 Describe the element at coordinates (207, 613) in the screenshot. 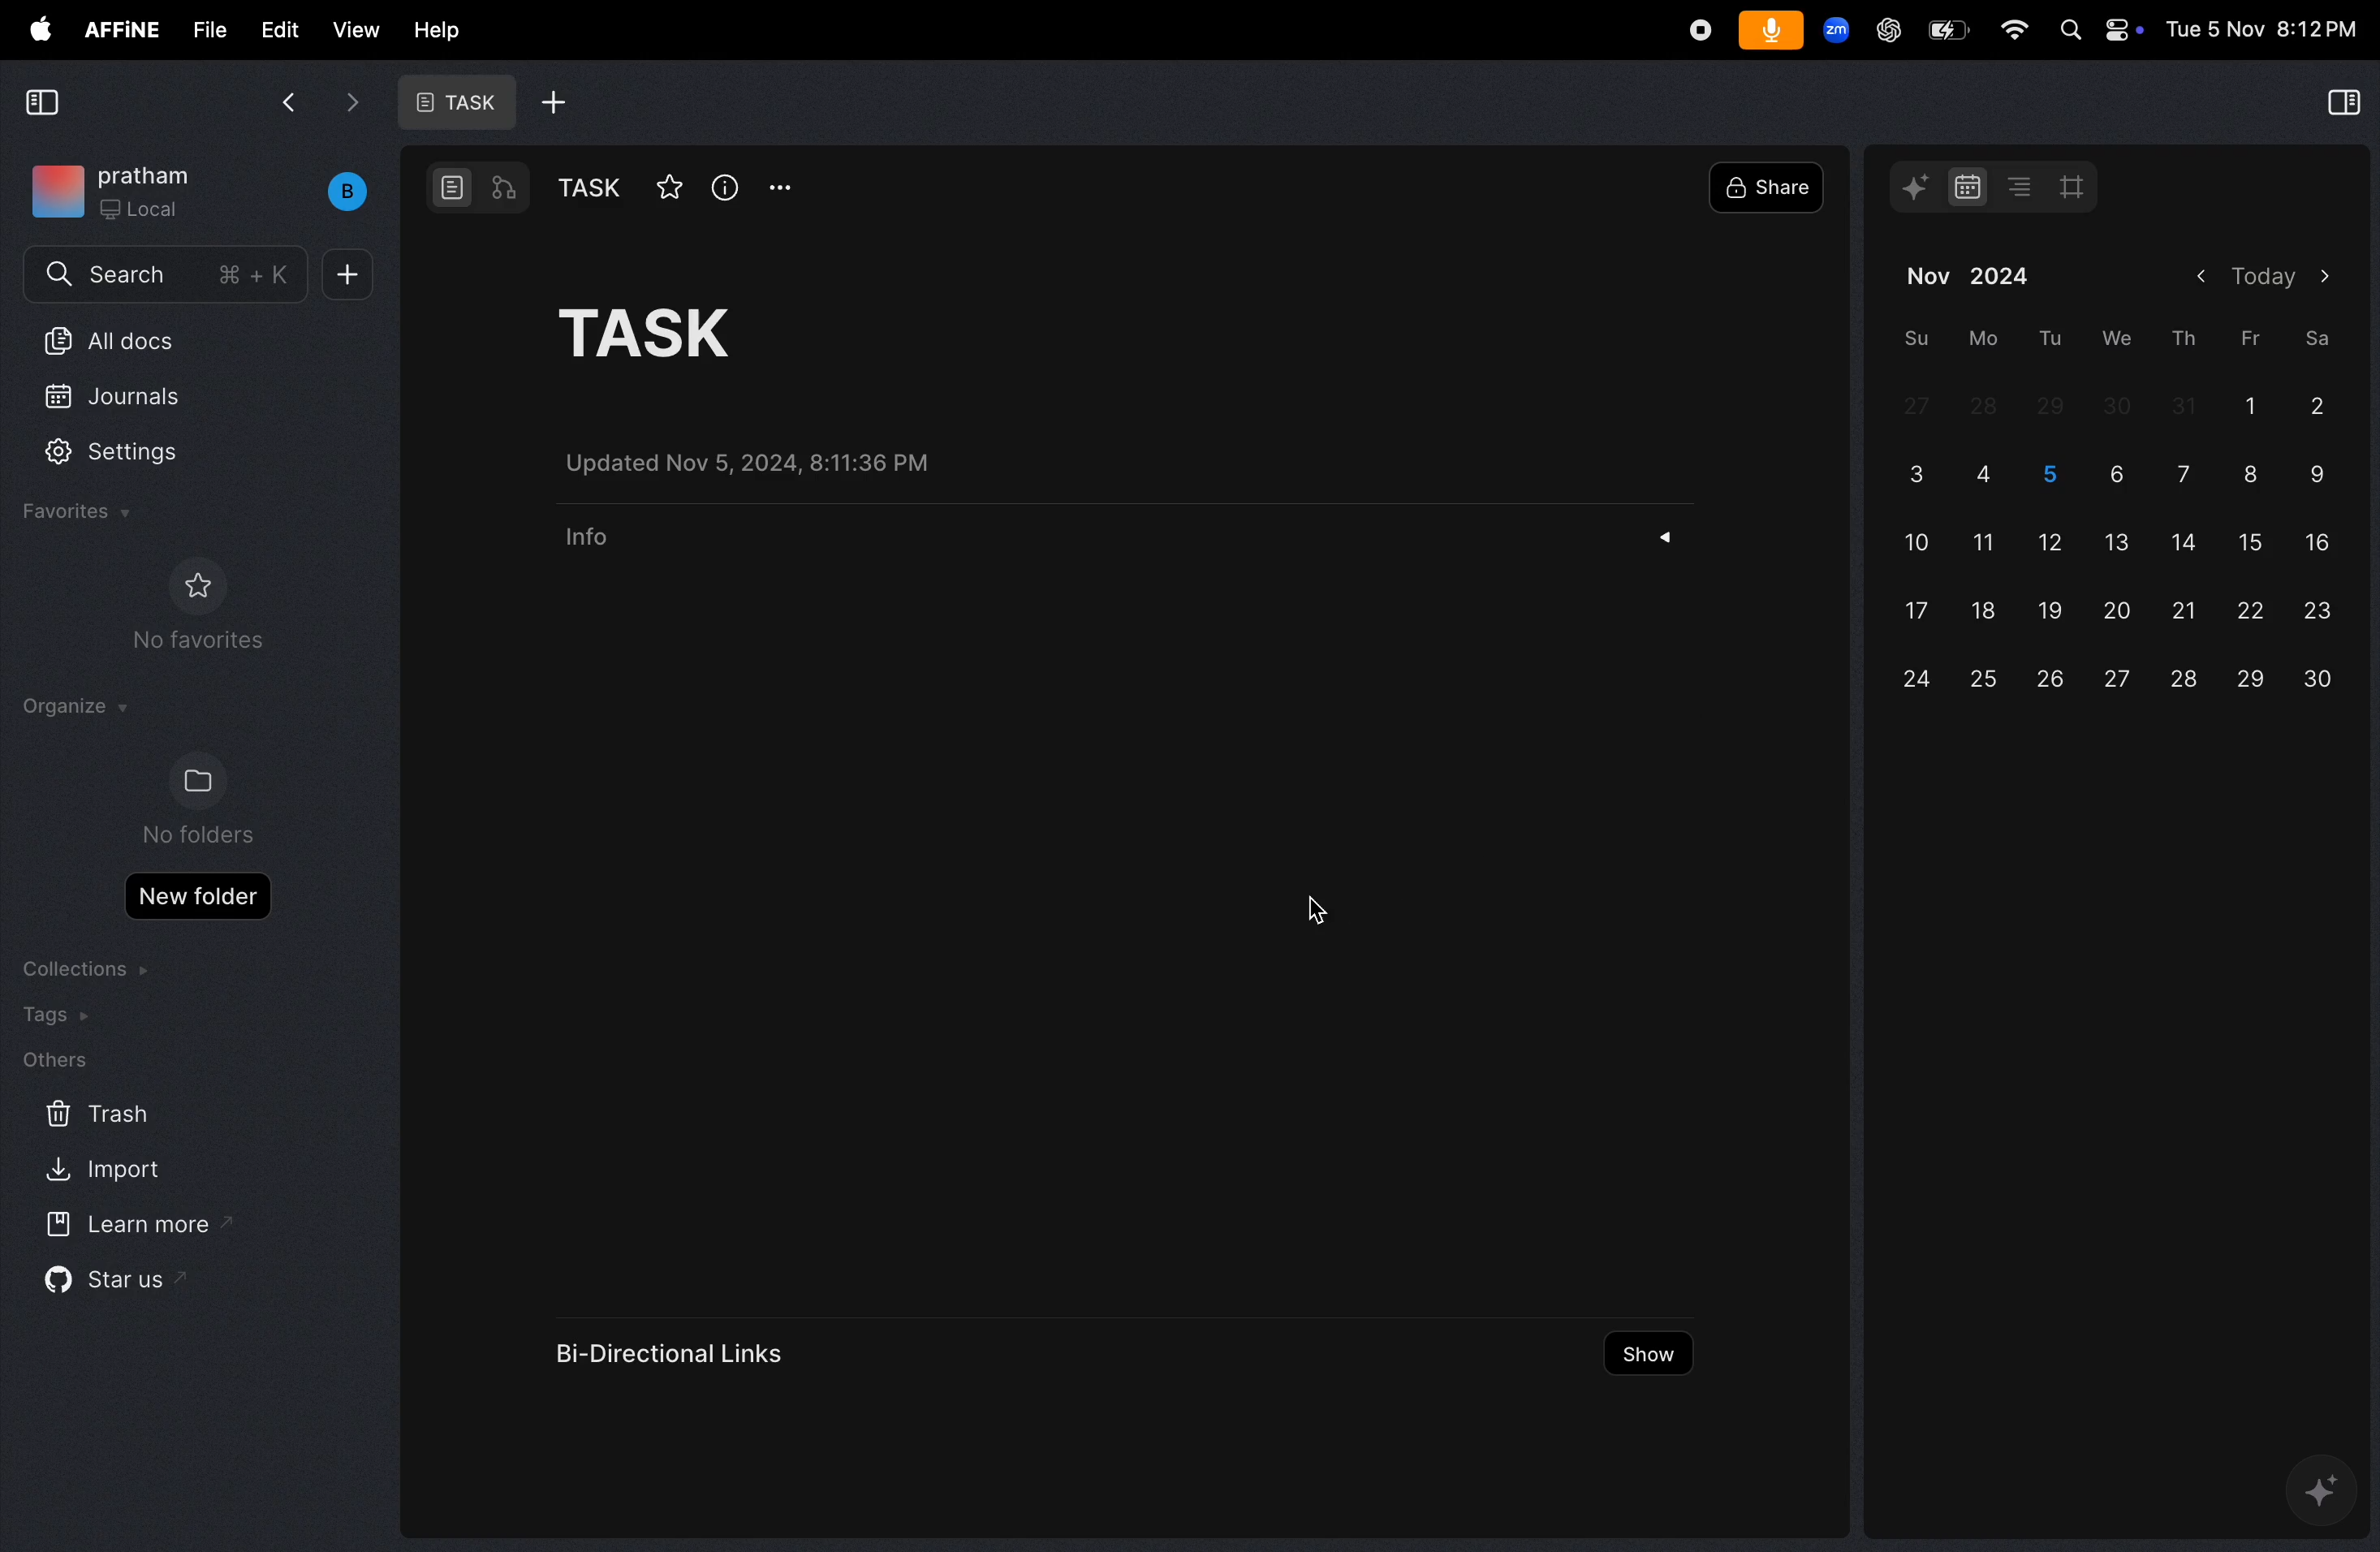

I see `no favourites` at that location.